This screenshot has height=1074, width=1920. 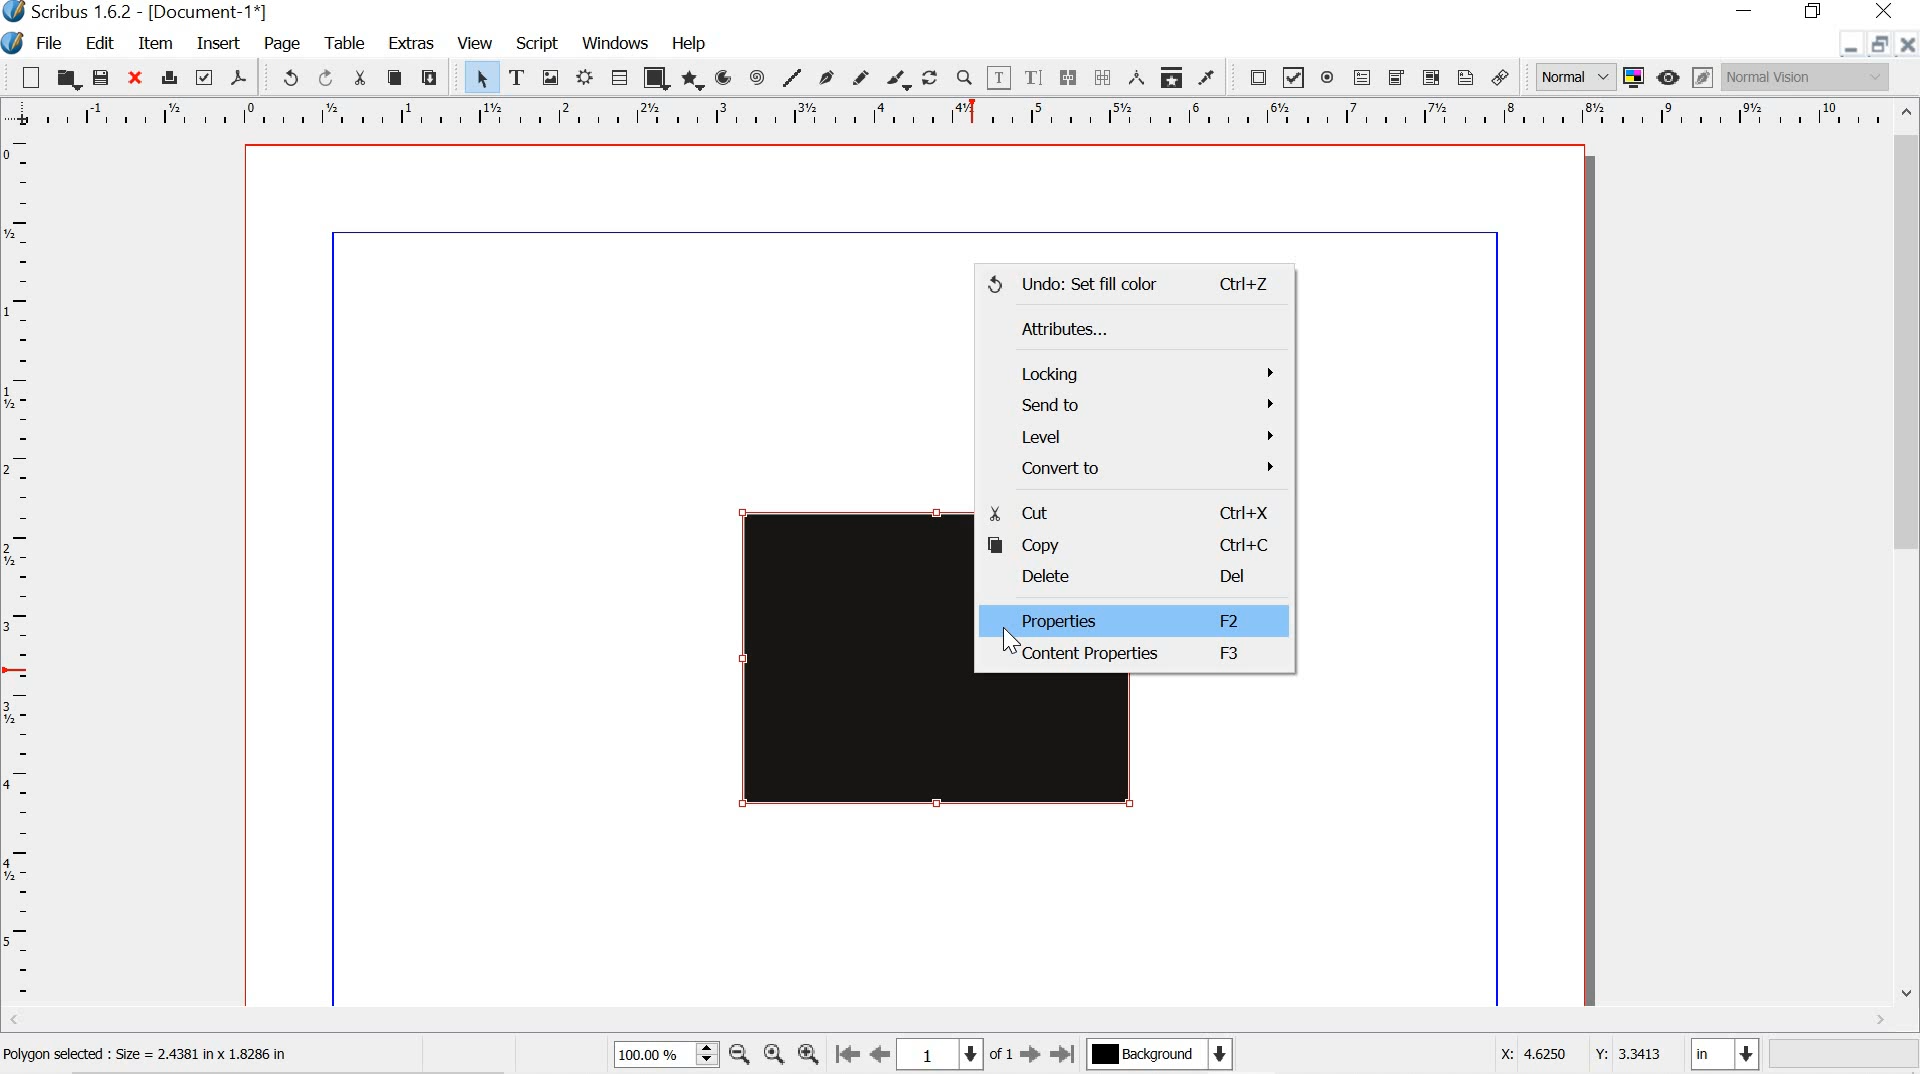 What do you see at coordinates (999, 78) in the screenshot?
I see `edit contents of frame` at bounding box center [999, 78].